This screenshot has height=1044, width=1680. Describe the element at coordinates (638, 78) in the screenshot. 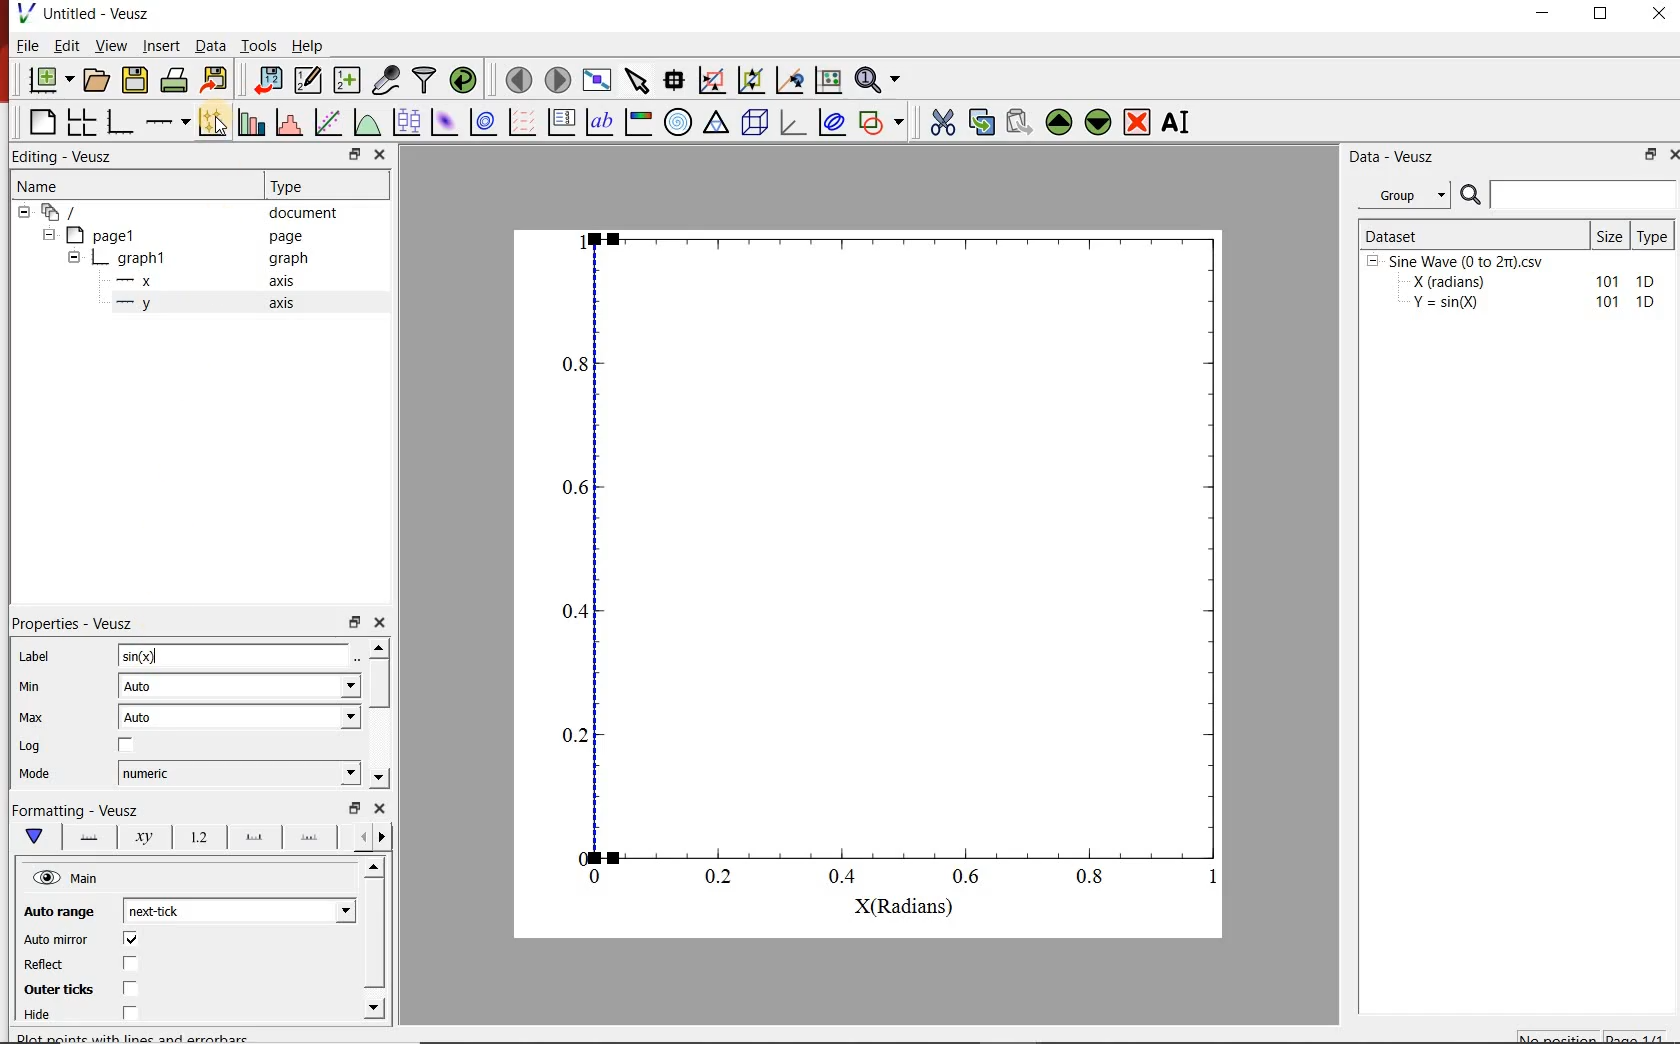

I see `select item from graph` at that location.